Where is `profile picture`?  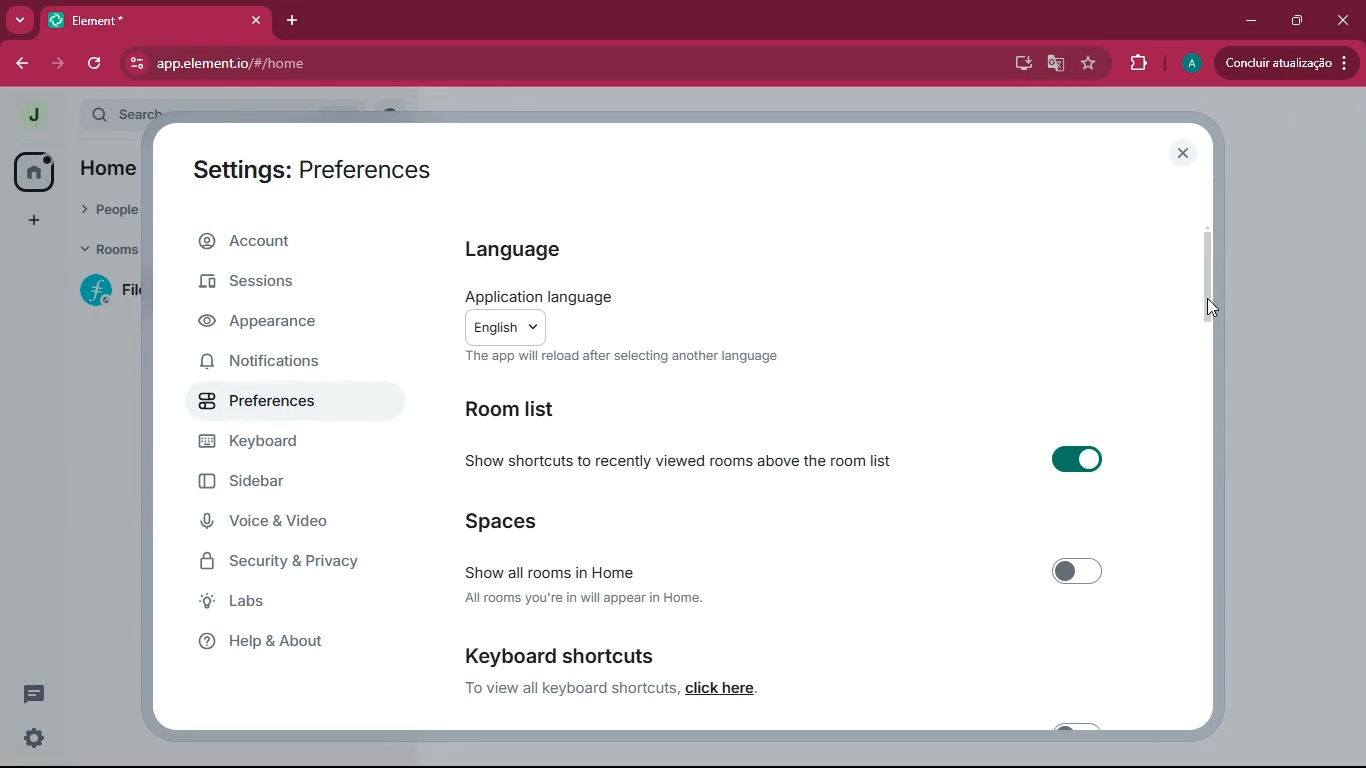
profile picture is located at coordinates (33, 116).